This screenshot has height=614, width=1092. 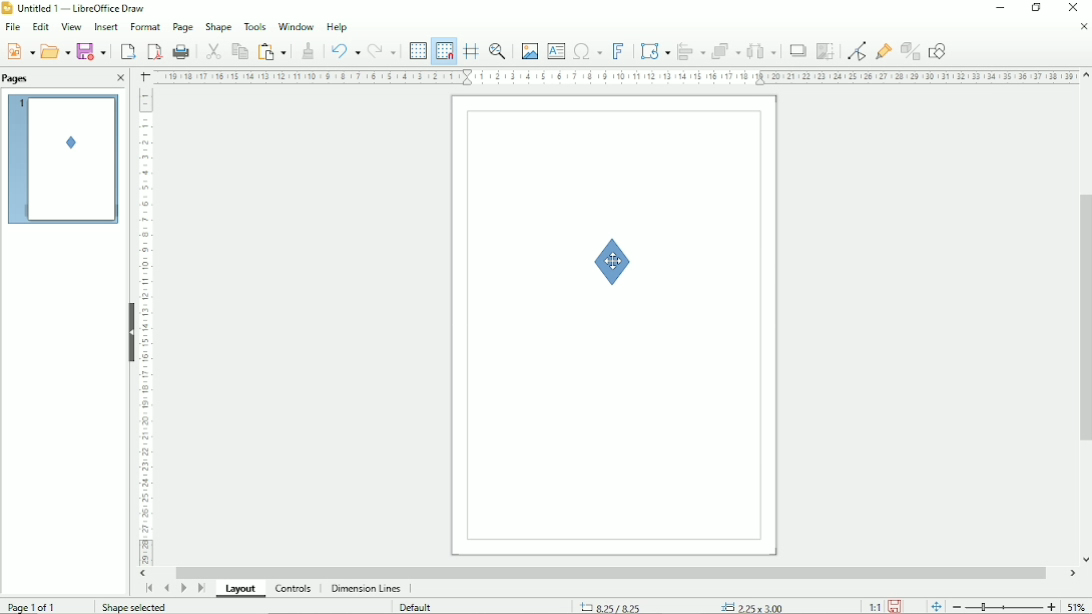 What do you see at coordinates (18, 78) in the screenshot?
I see `Pages` at bounding box center [18, 78].